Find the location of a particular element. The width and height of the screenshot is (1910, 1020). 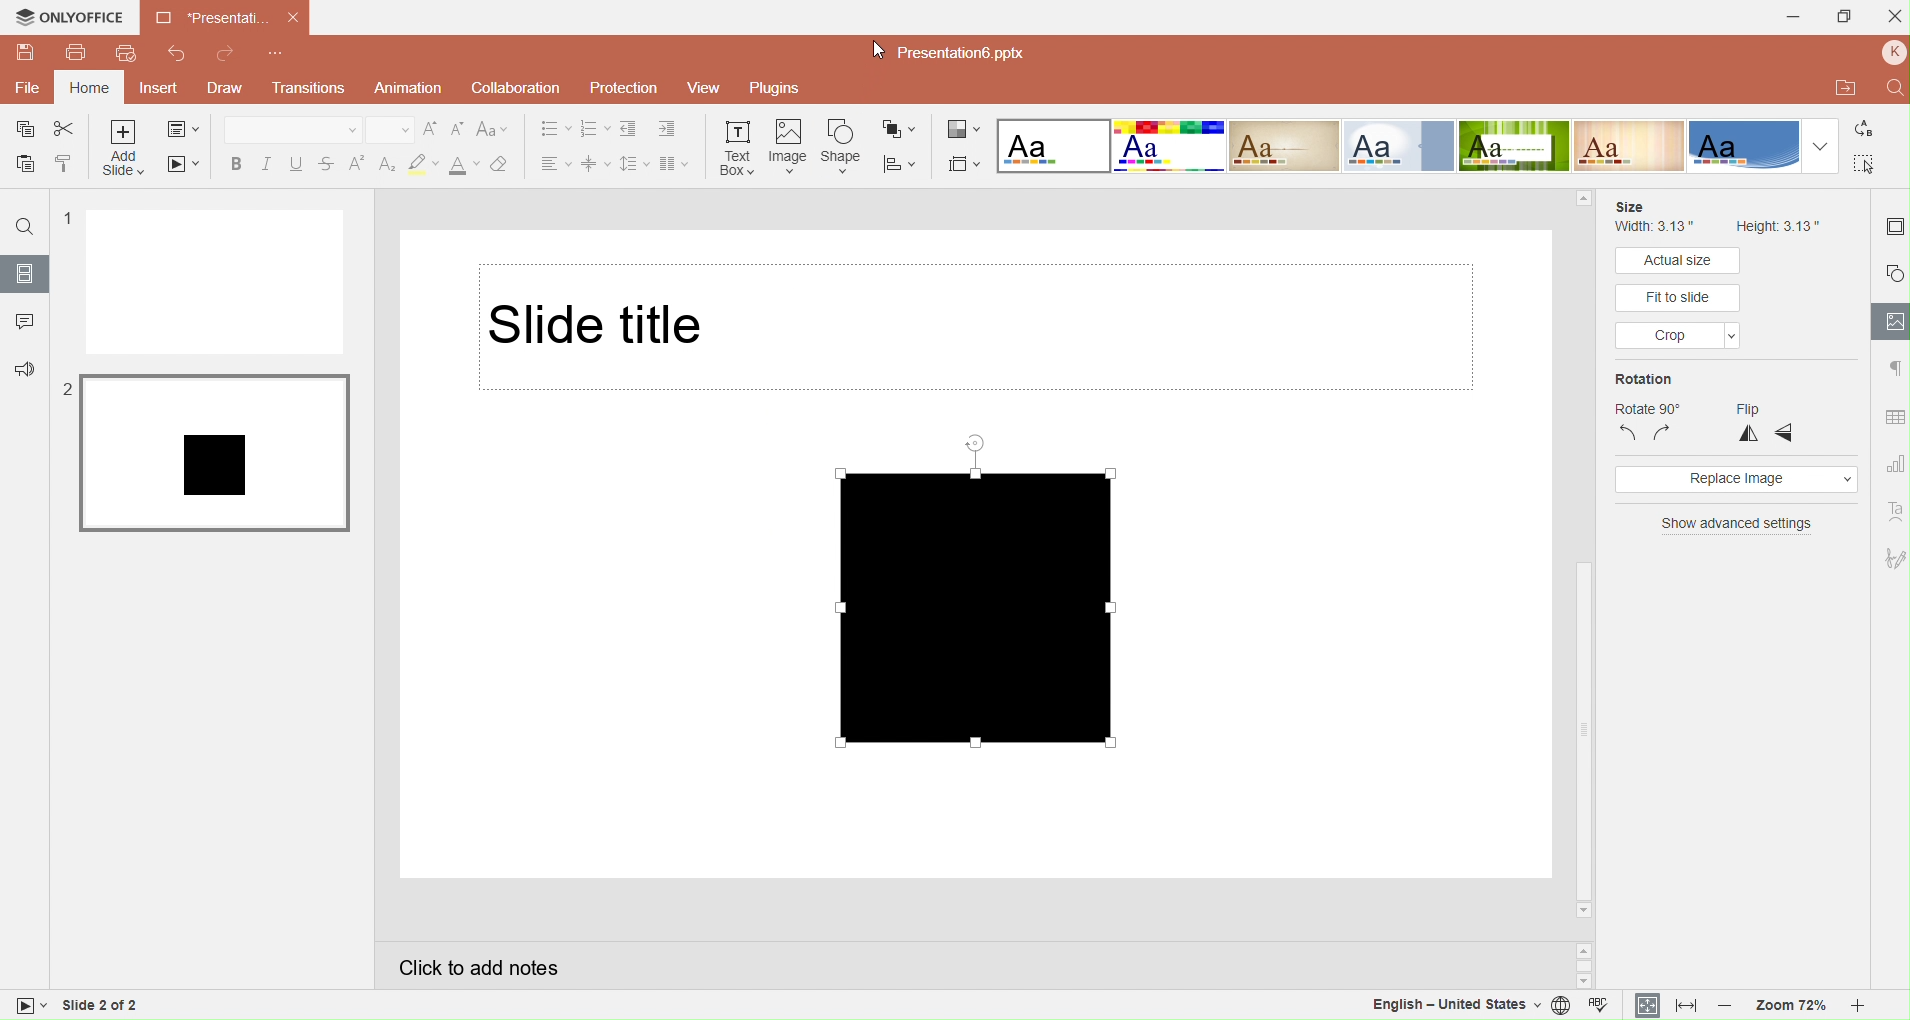

Redo is located at coordinates (225, 57).